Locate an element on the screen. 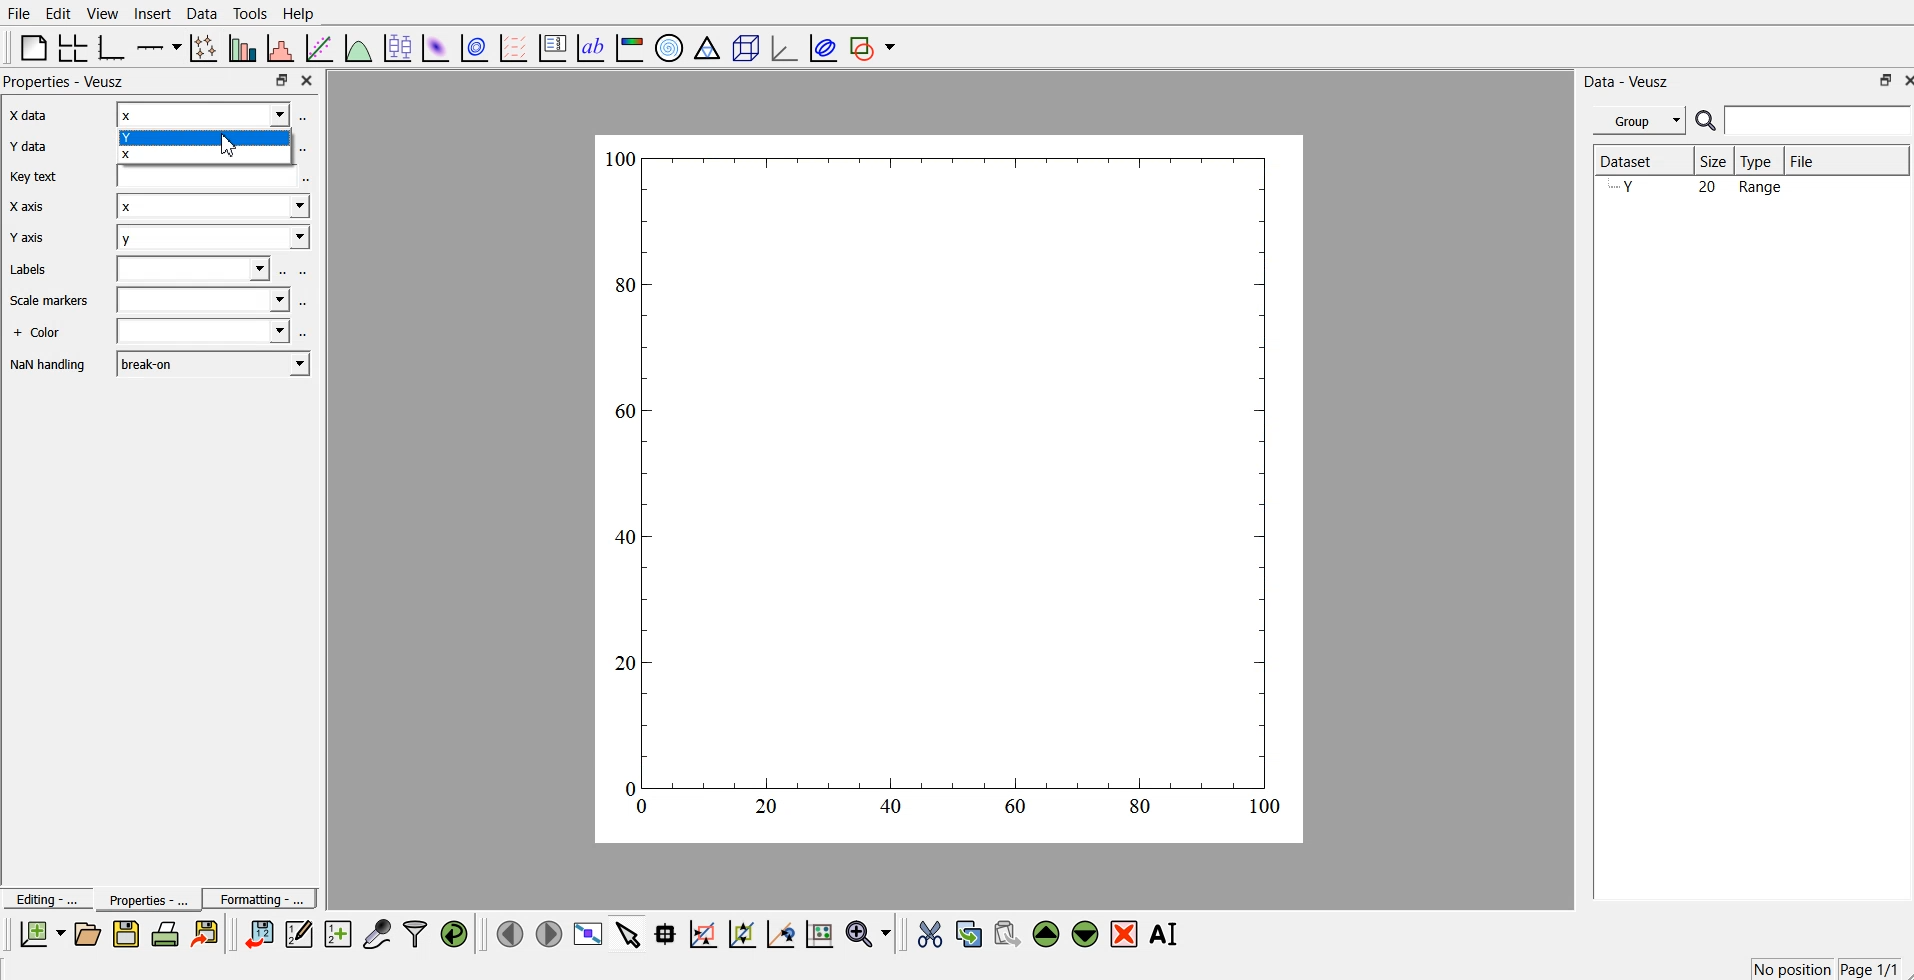 This screenshot has width=1914, height=980. Export to graphics format is located at coordinates (209, 935).